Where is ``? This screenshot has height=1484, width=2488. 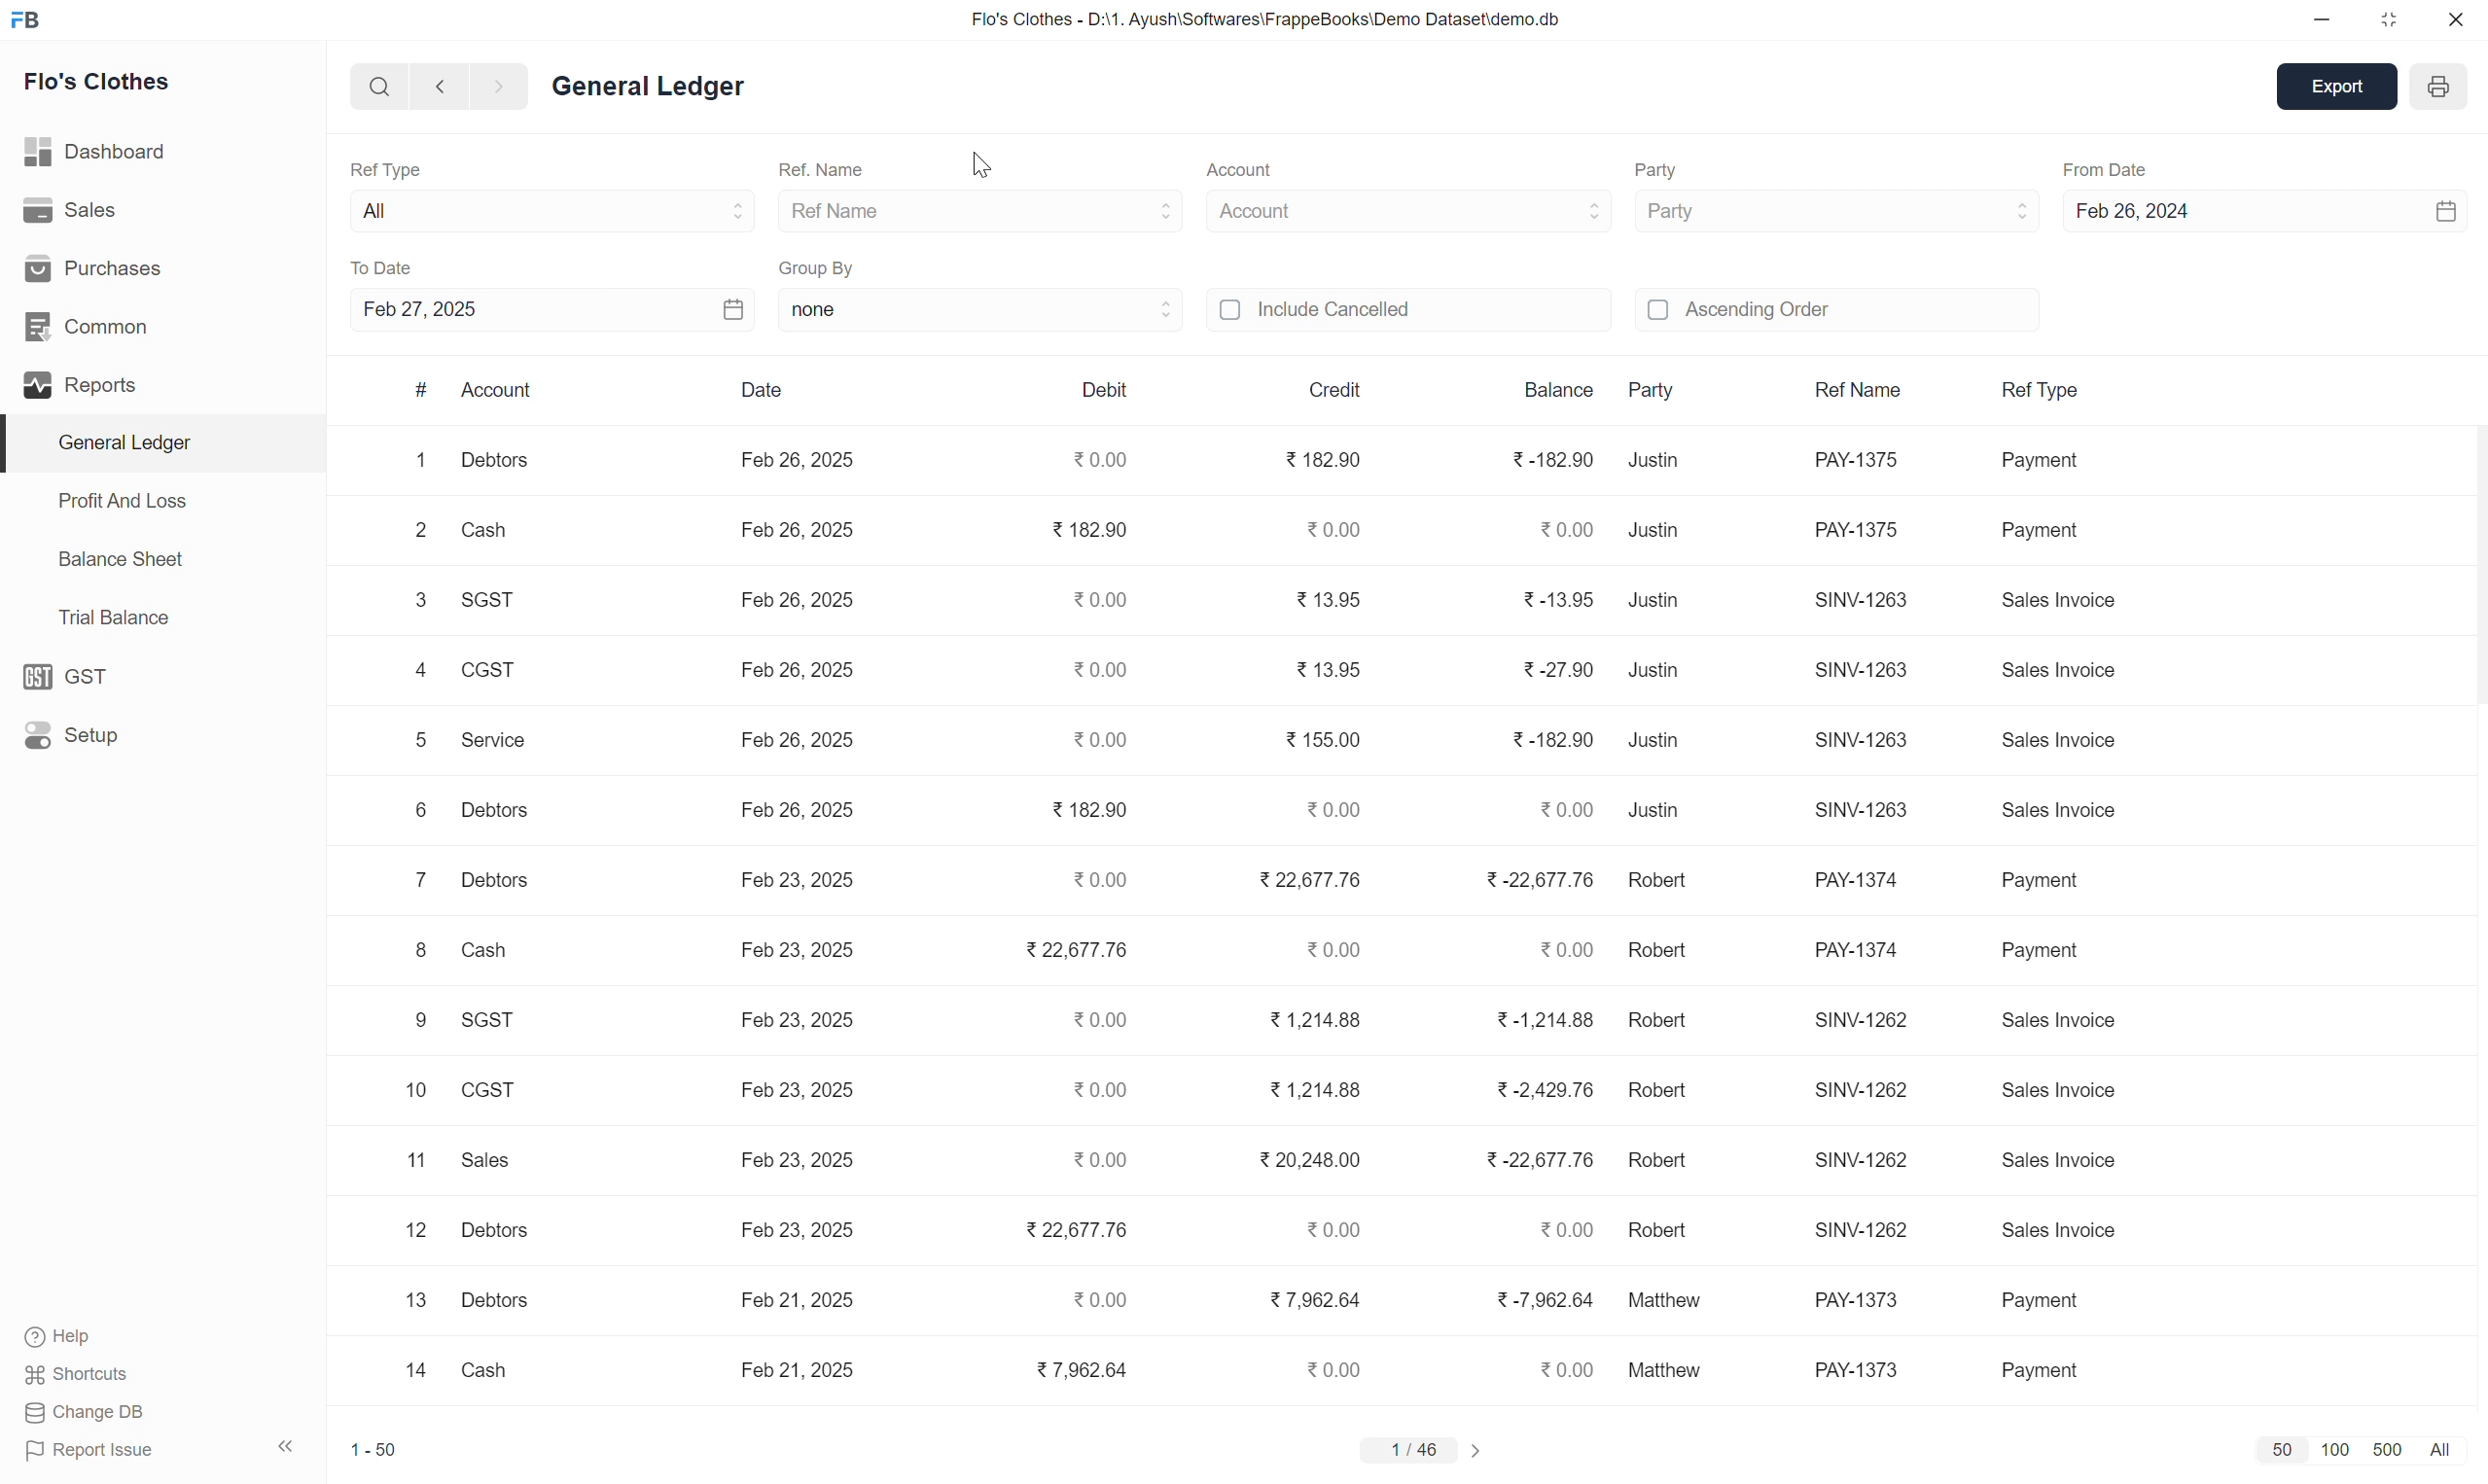  is located at coordinates (247, 166).